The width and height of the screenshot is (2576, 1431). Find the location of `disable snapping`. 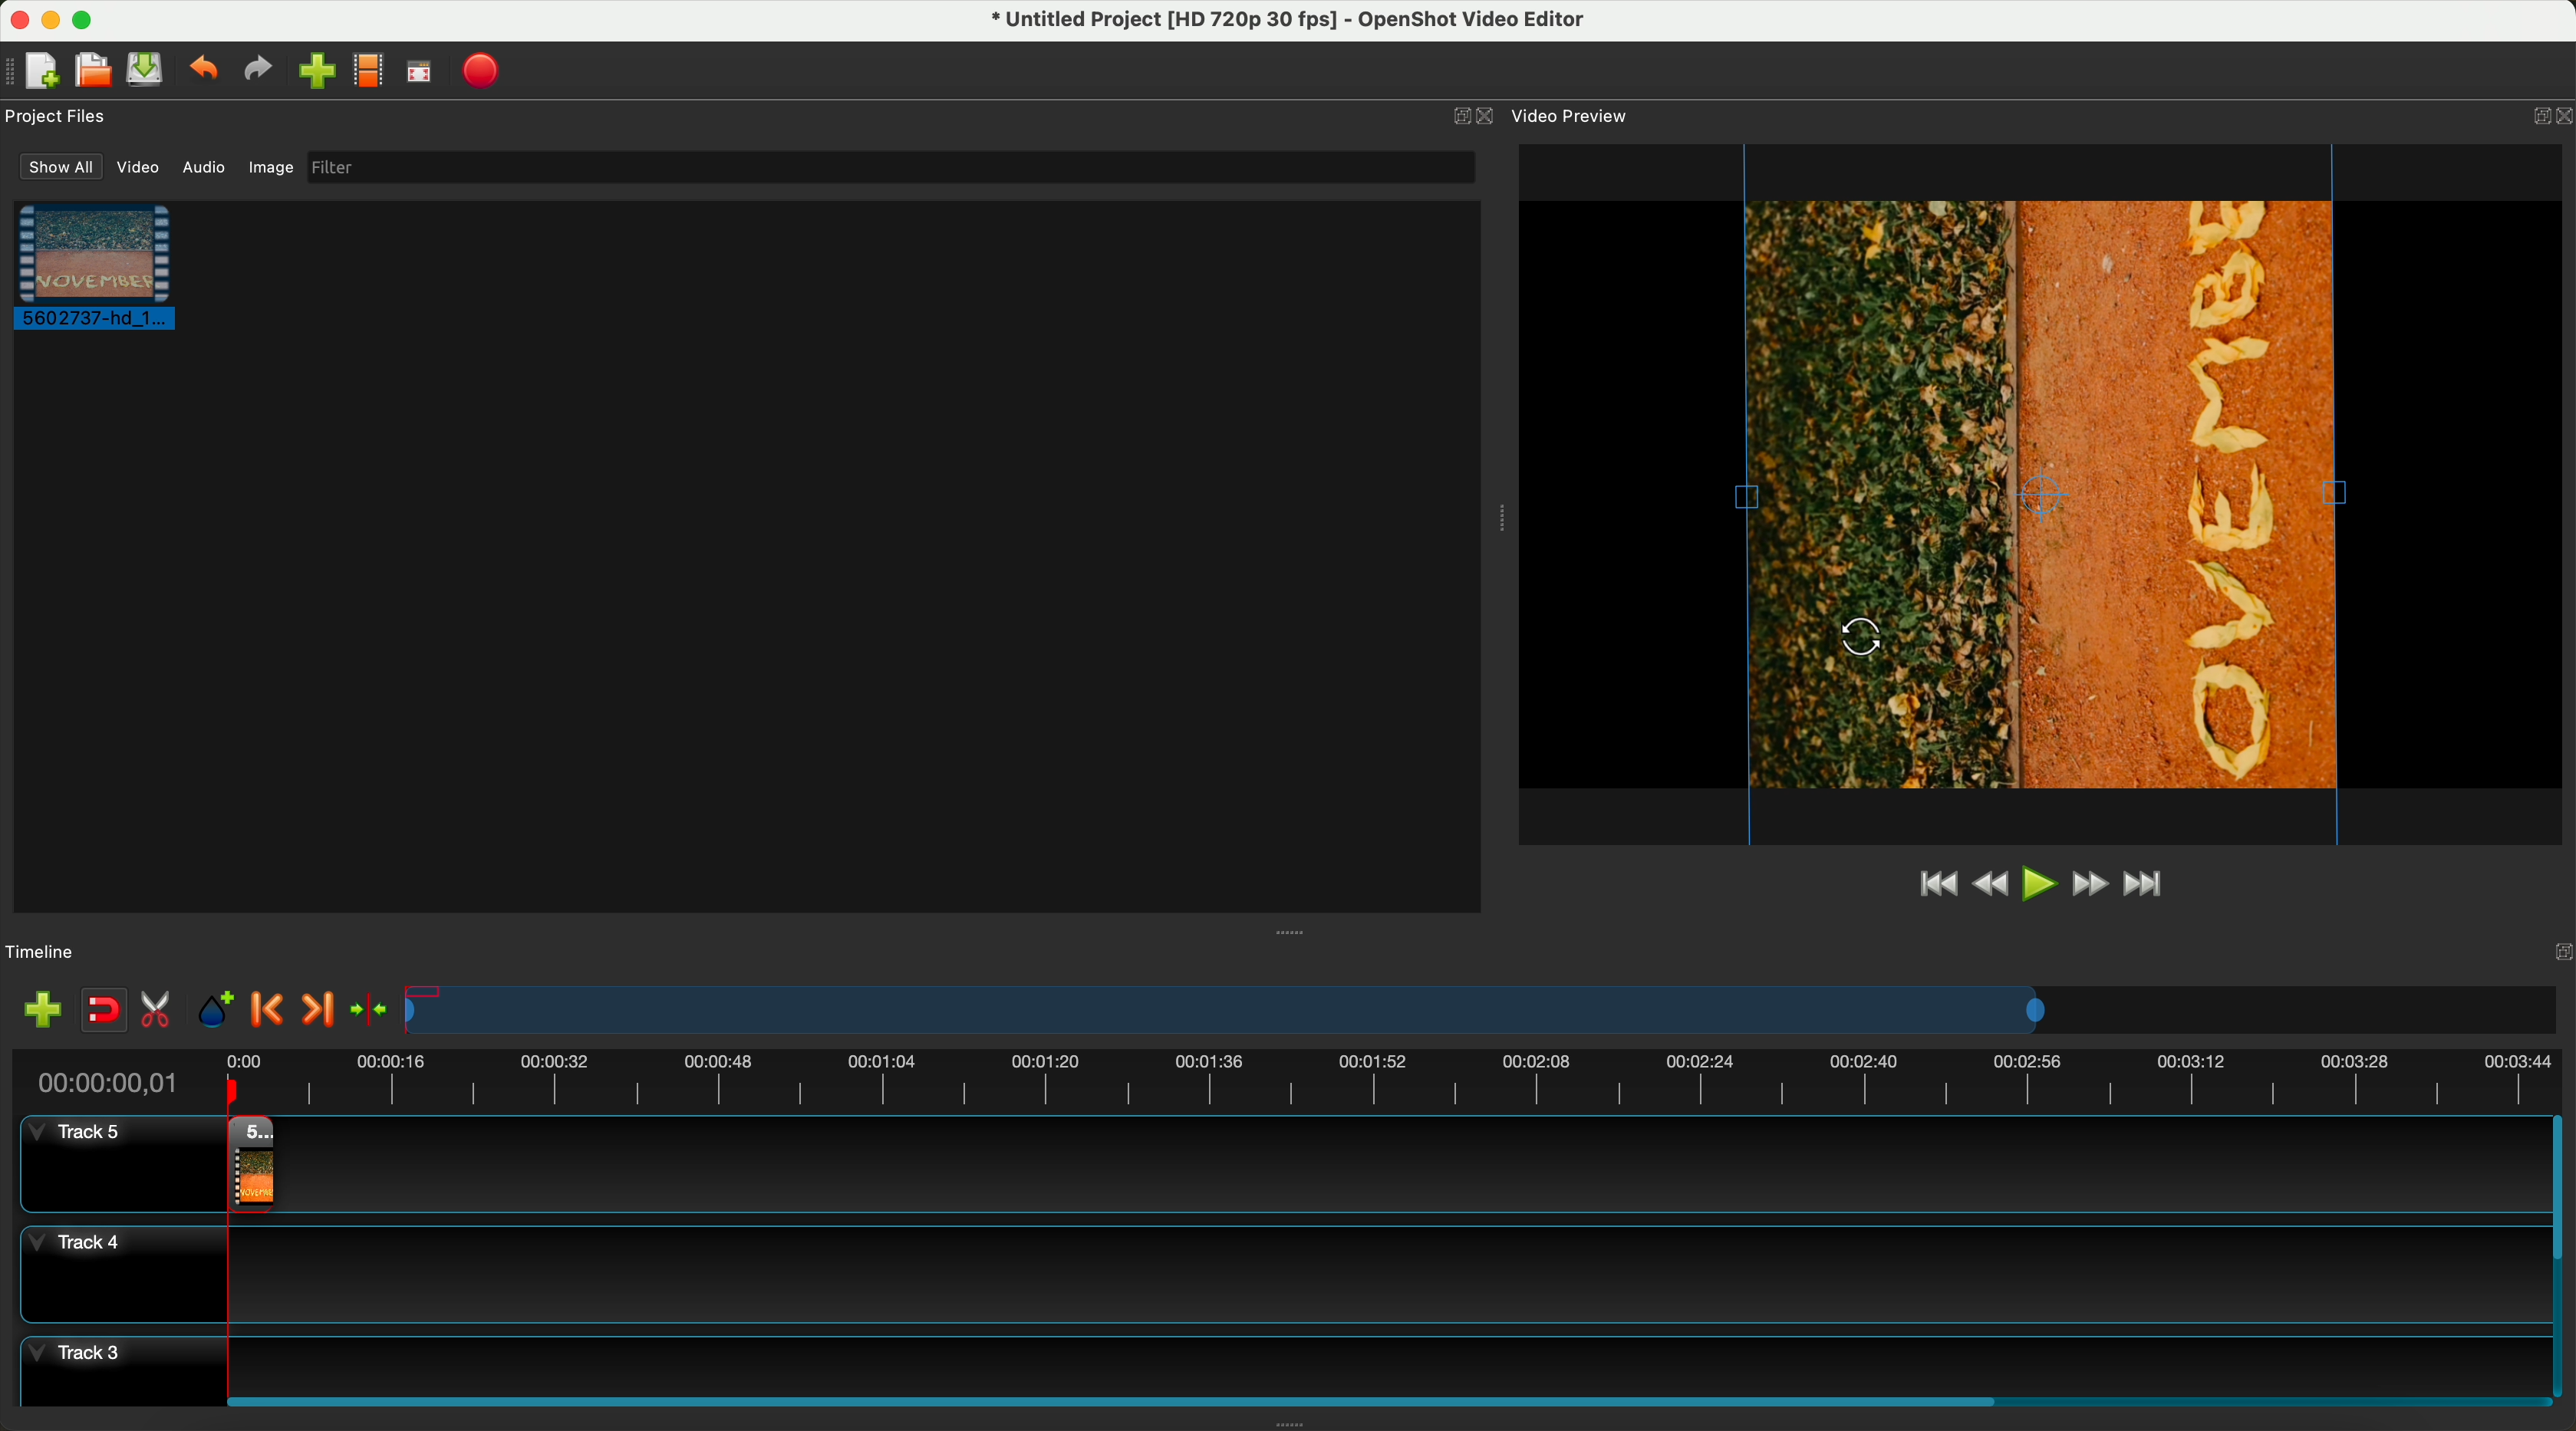

disable snapping is located at coordinates (106, 1011).